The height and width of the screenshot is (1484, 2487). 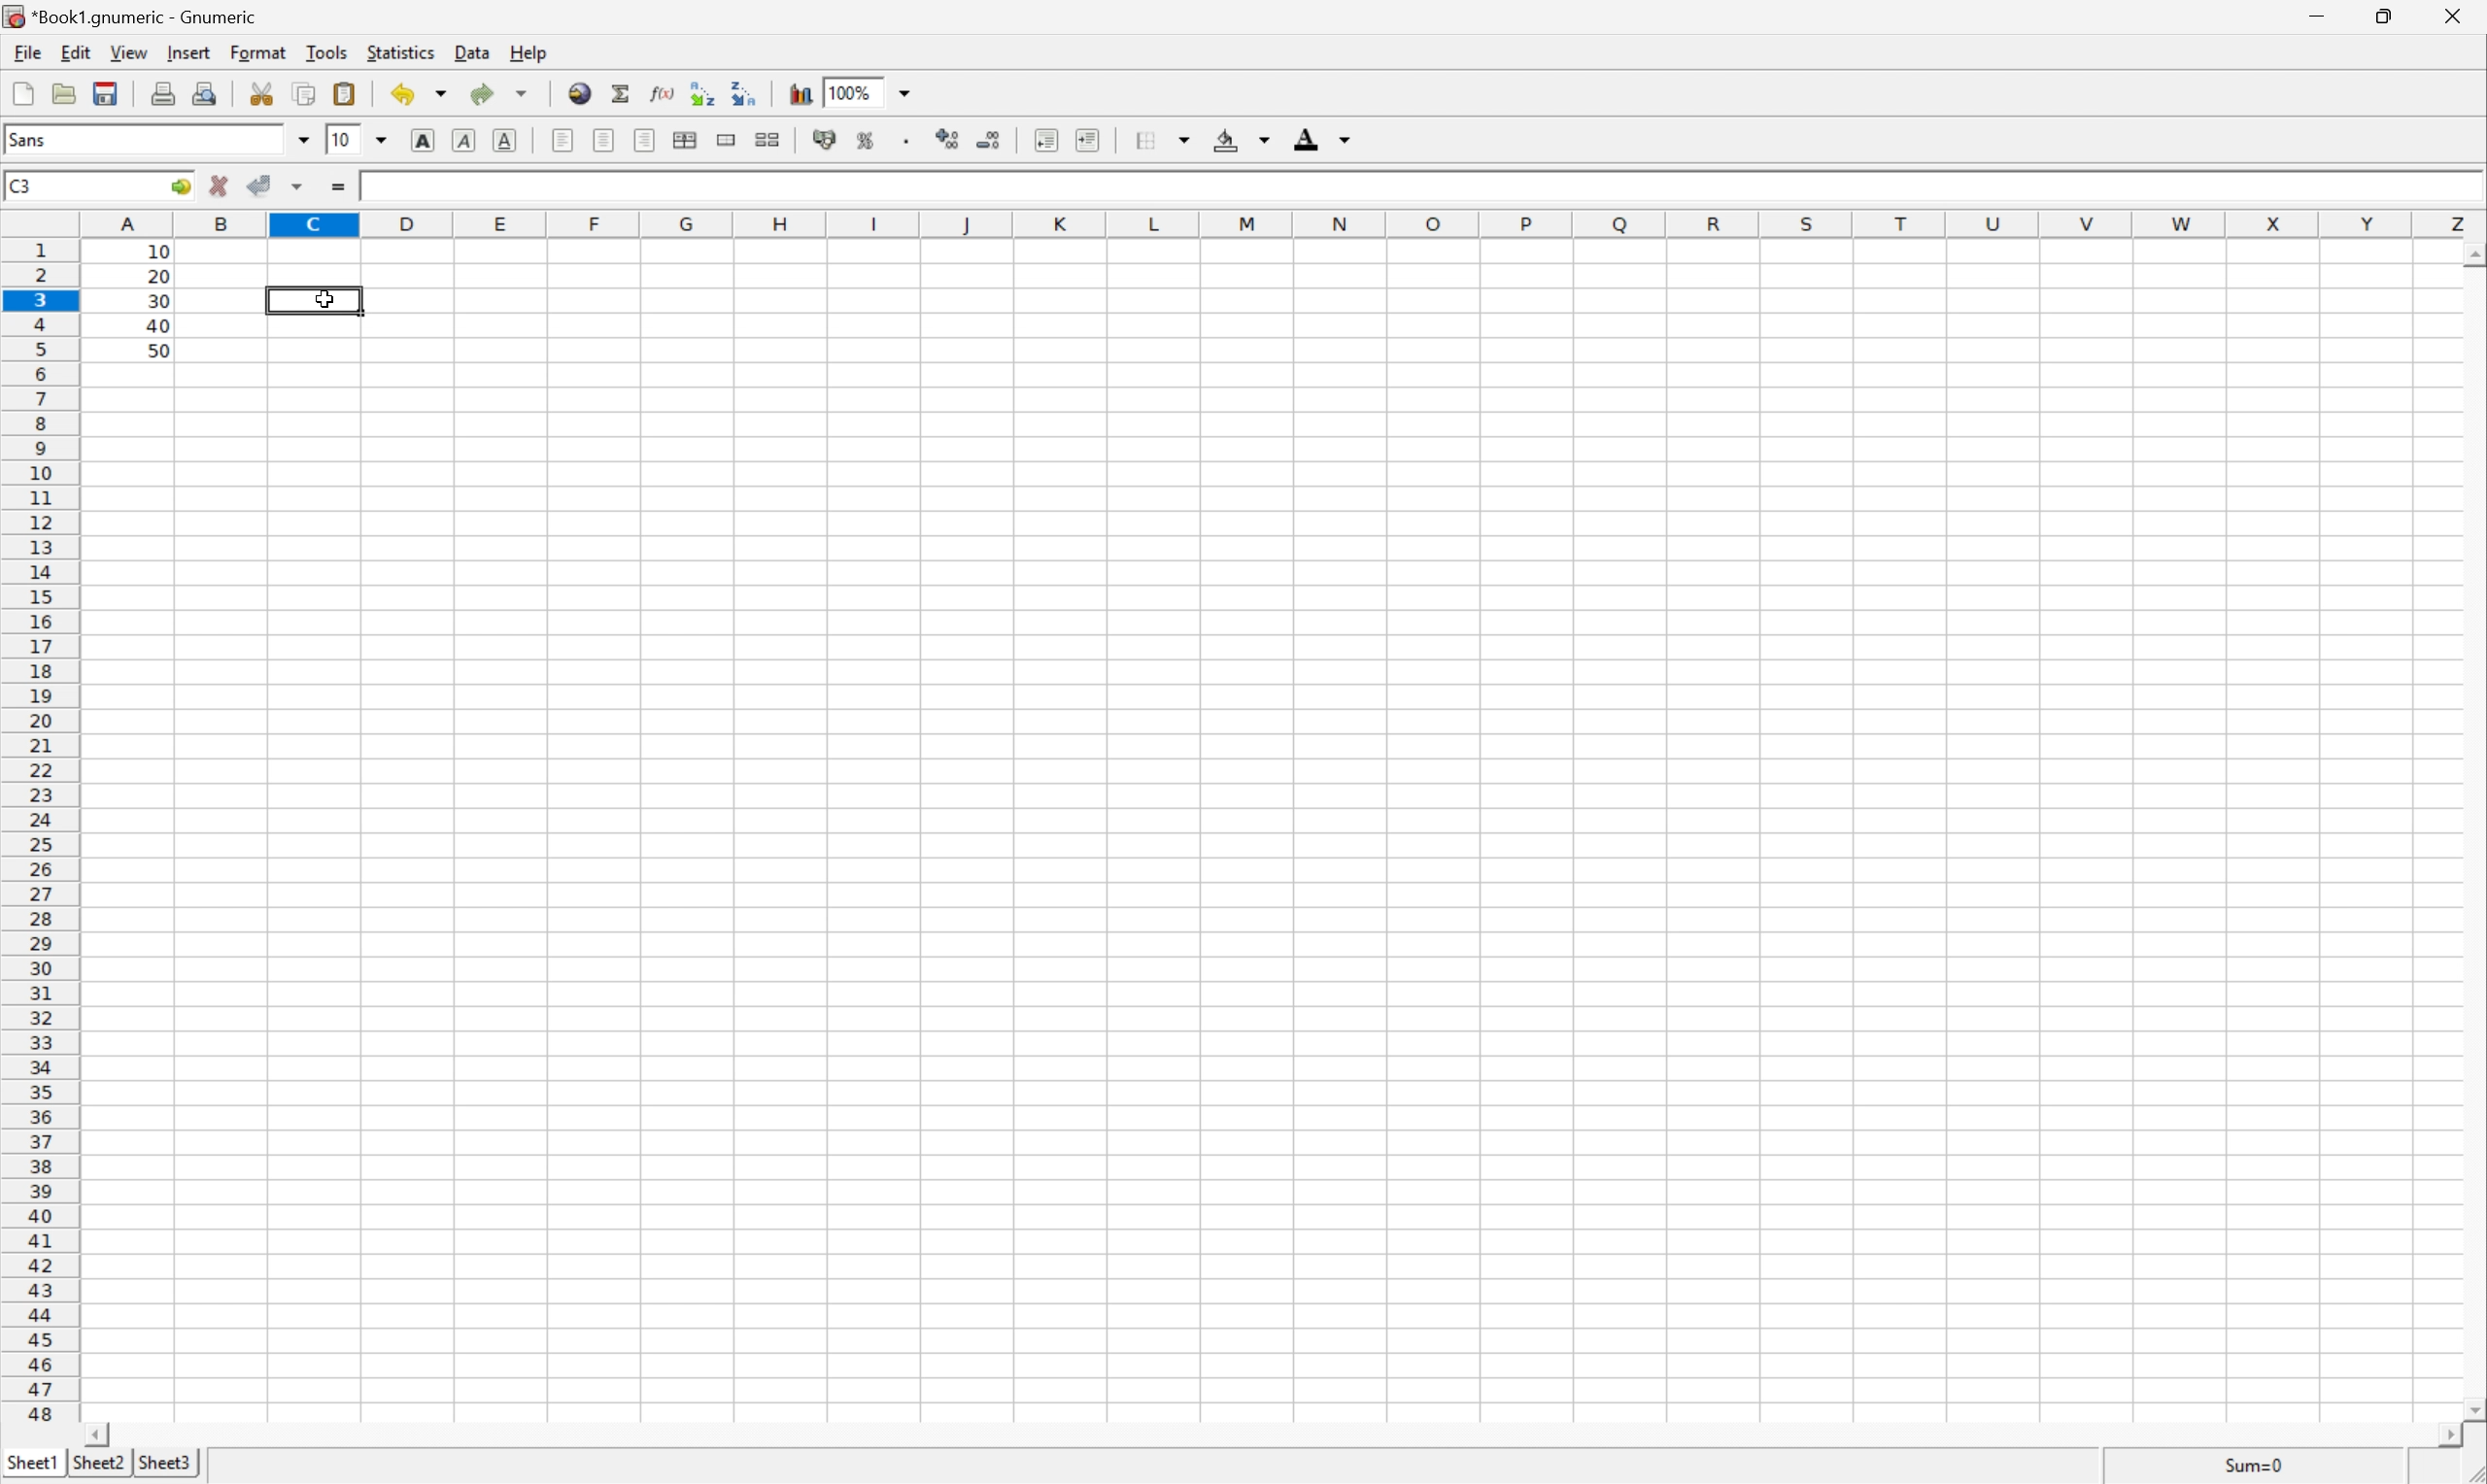 I want to click on Tools, so click(x=327, y=52).